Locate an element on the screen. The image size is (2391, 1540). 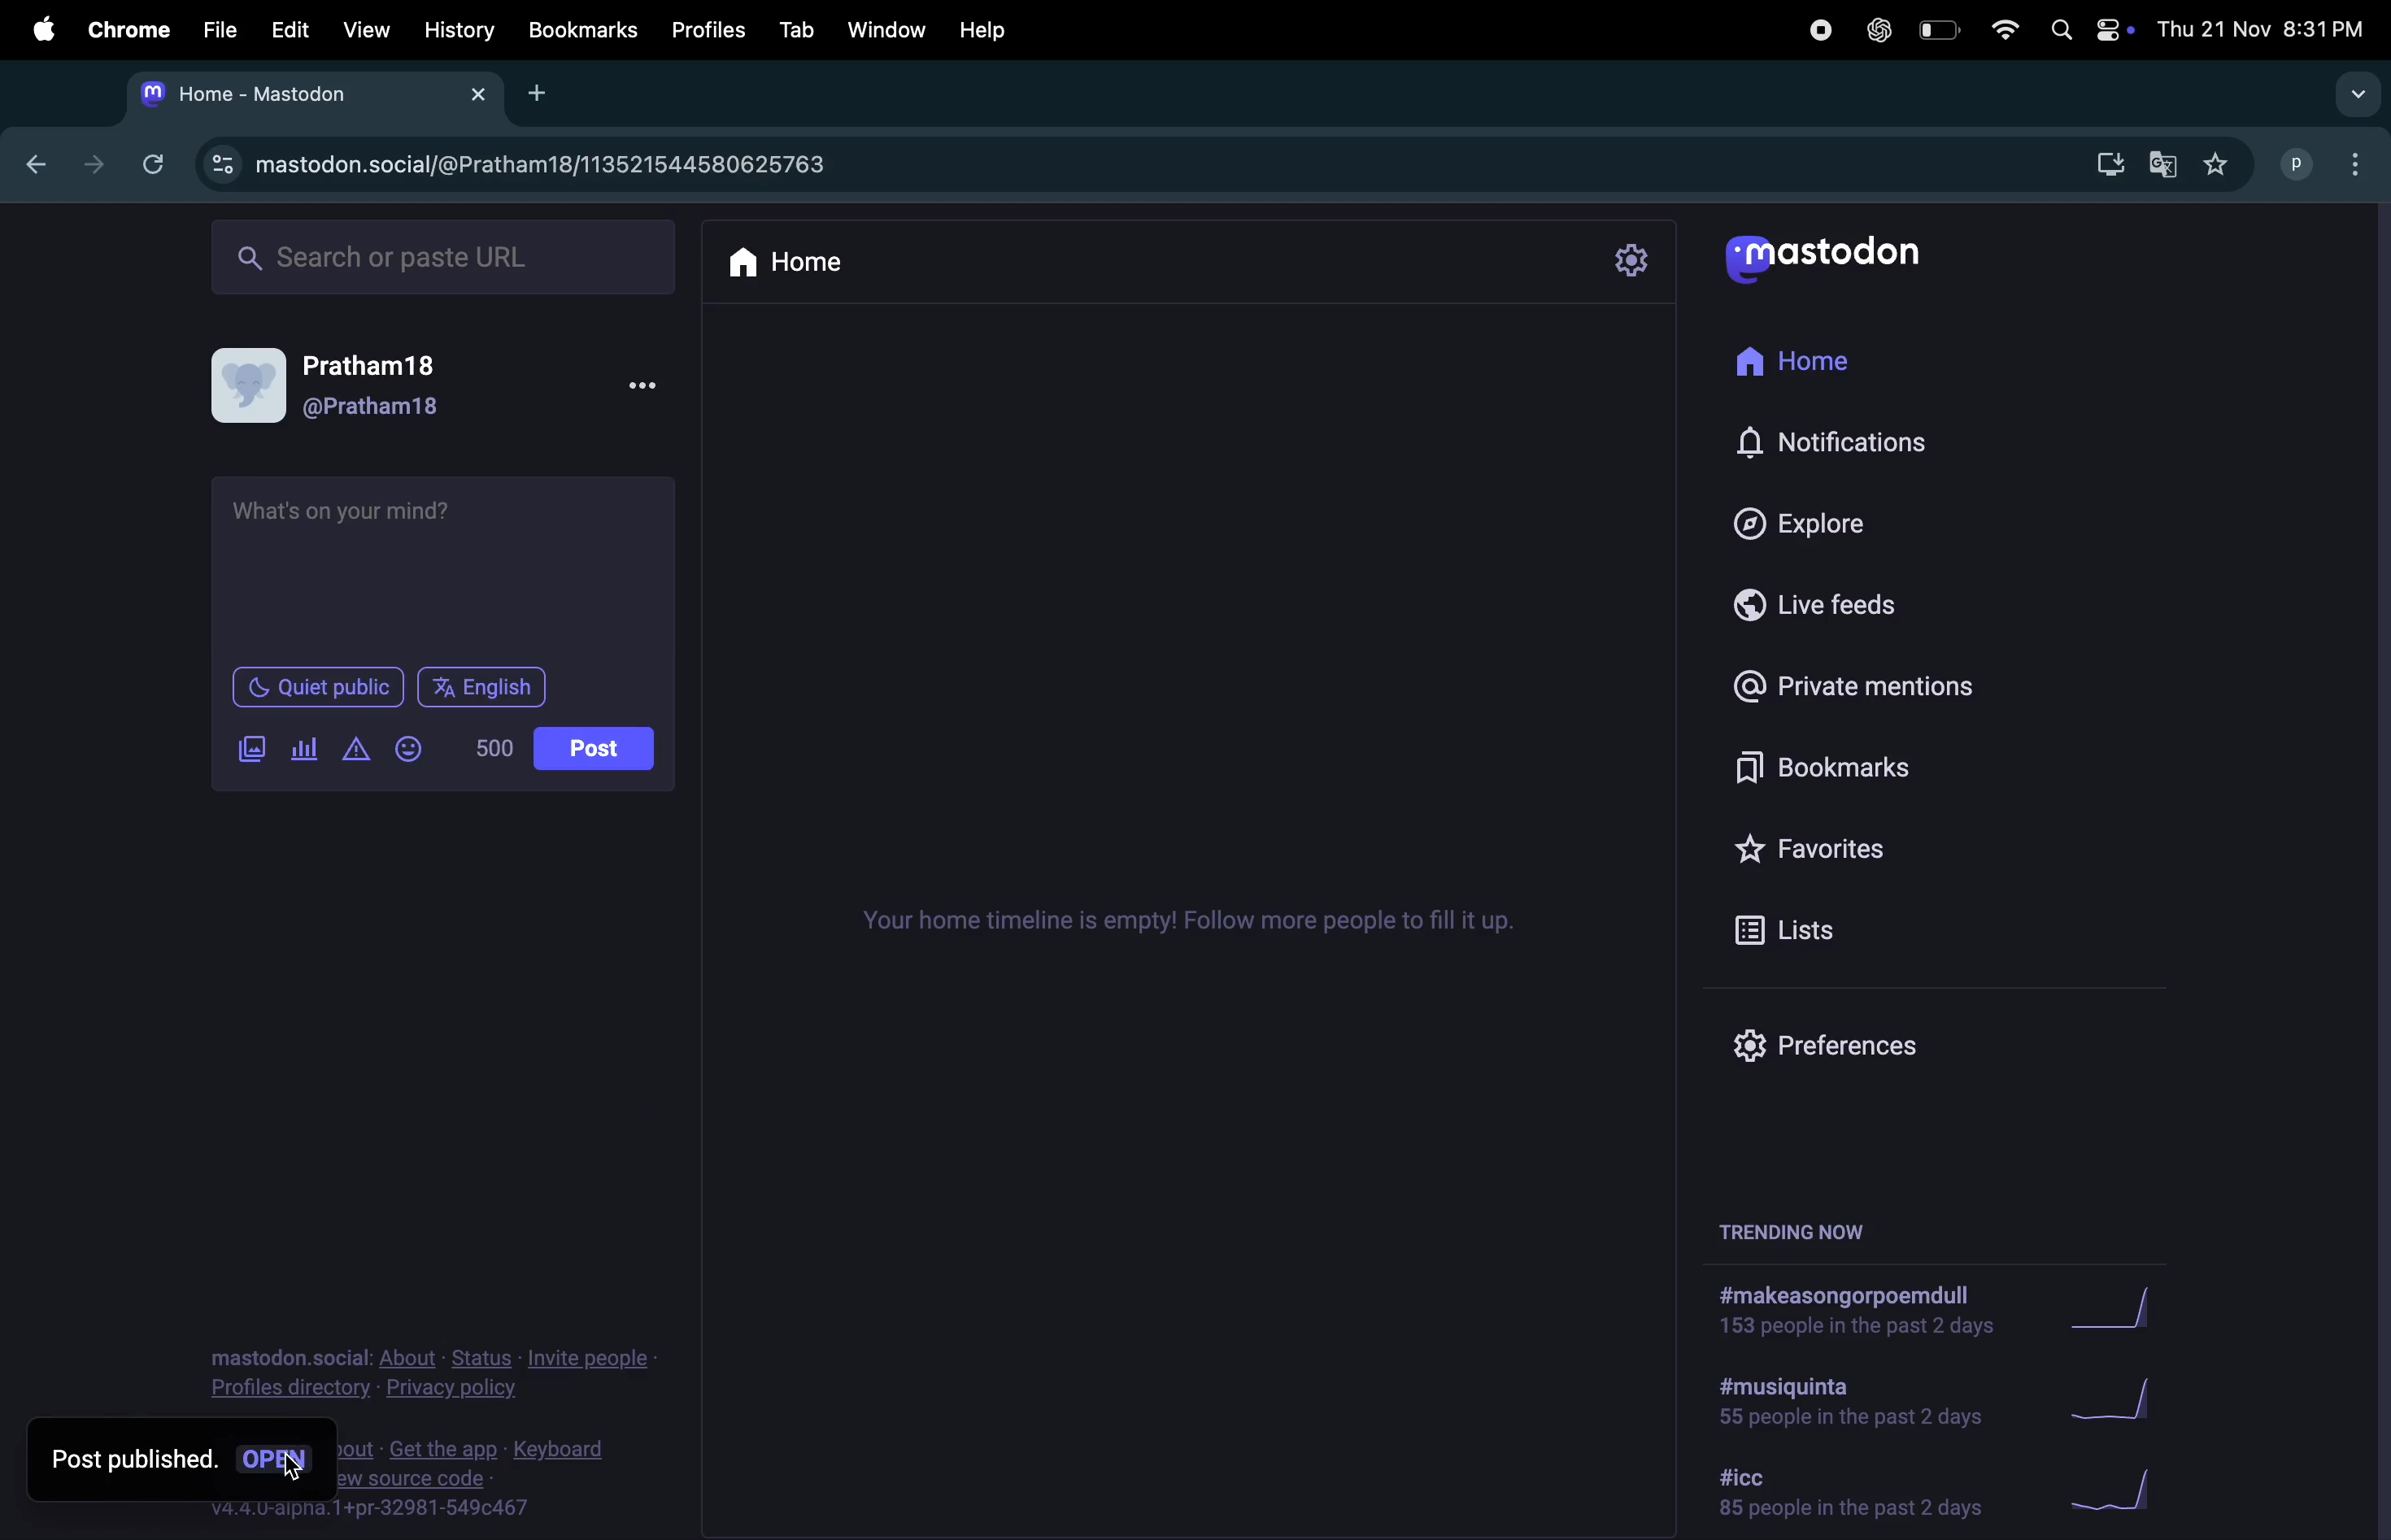
time line is located at coordinates (1198, 922).